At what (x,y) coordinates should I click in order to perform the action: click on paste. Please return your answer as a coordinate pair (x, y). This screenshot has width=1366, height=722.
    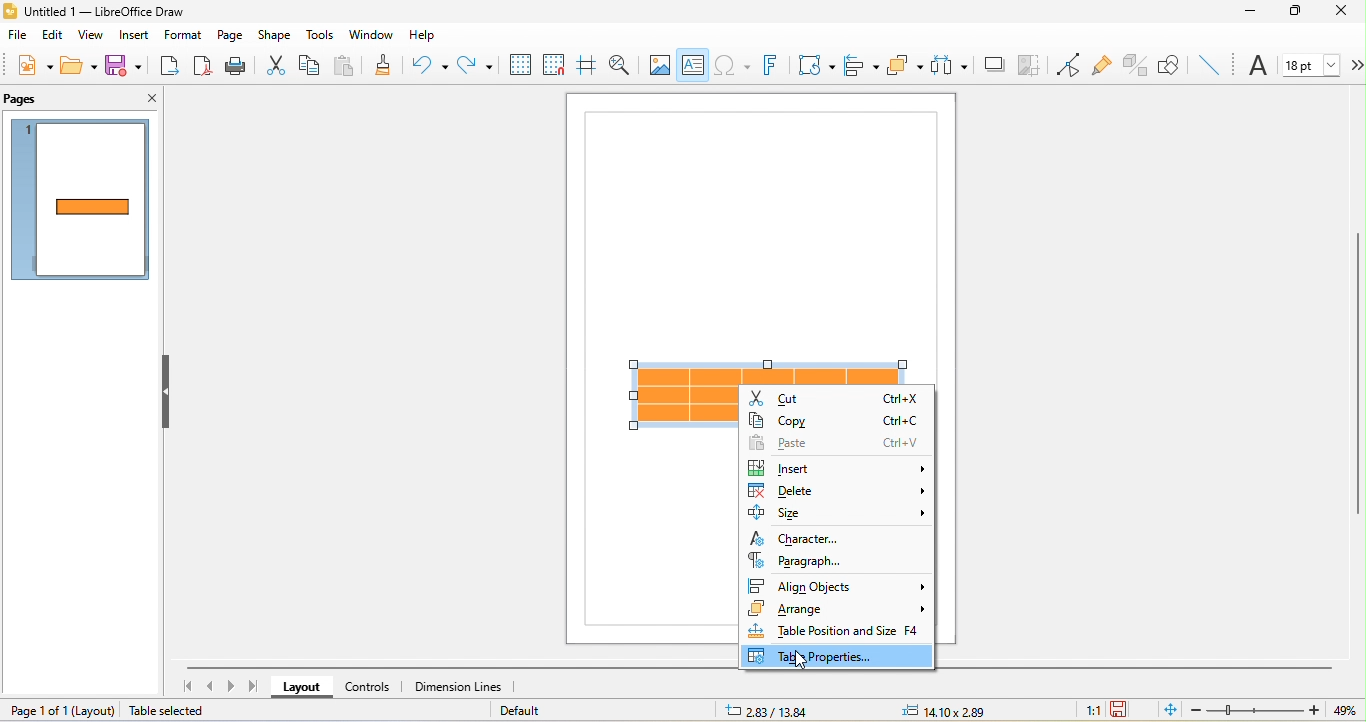
    Looking at the image, I should click on (835, 440).